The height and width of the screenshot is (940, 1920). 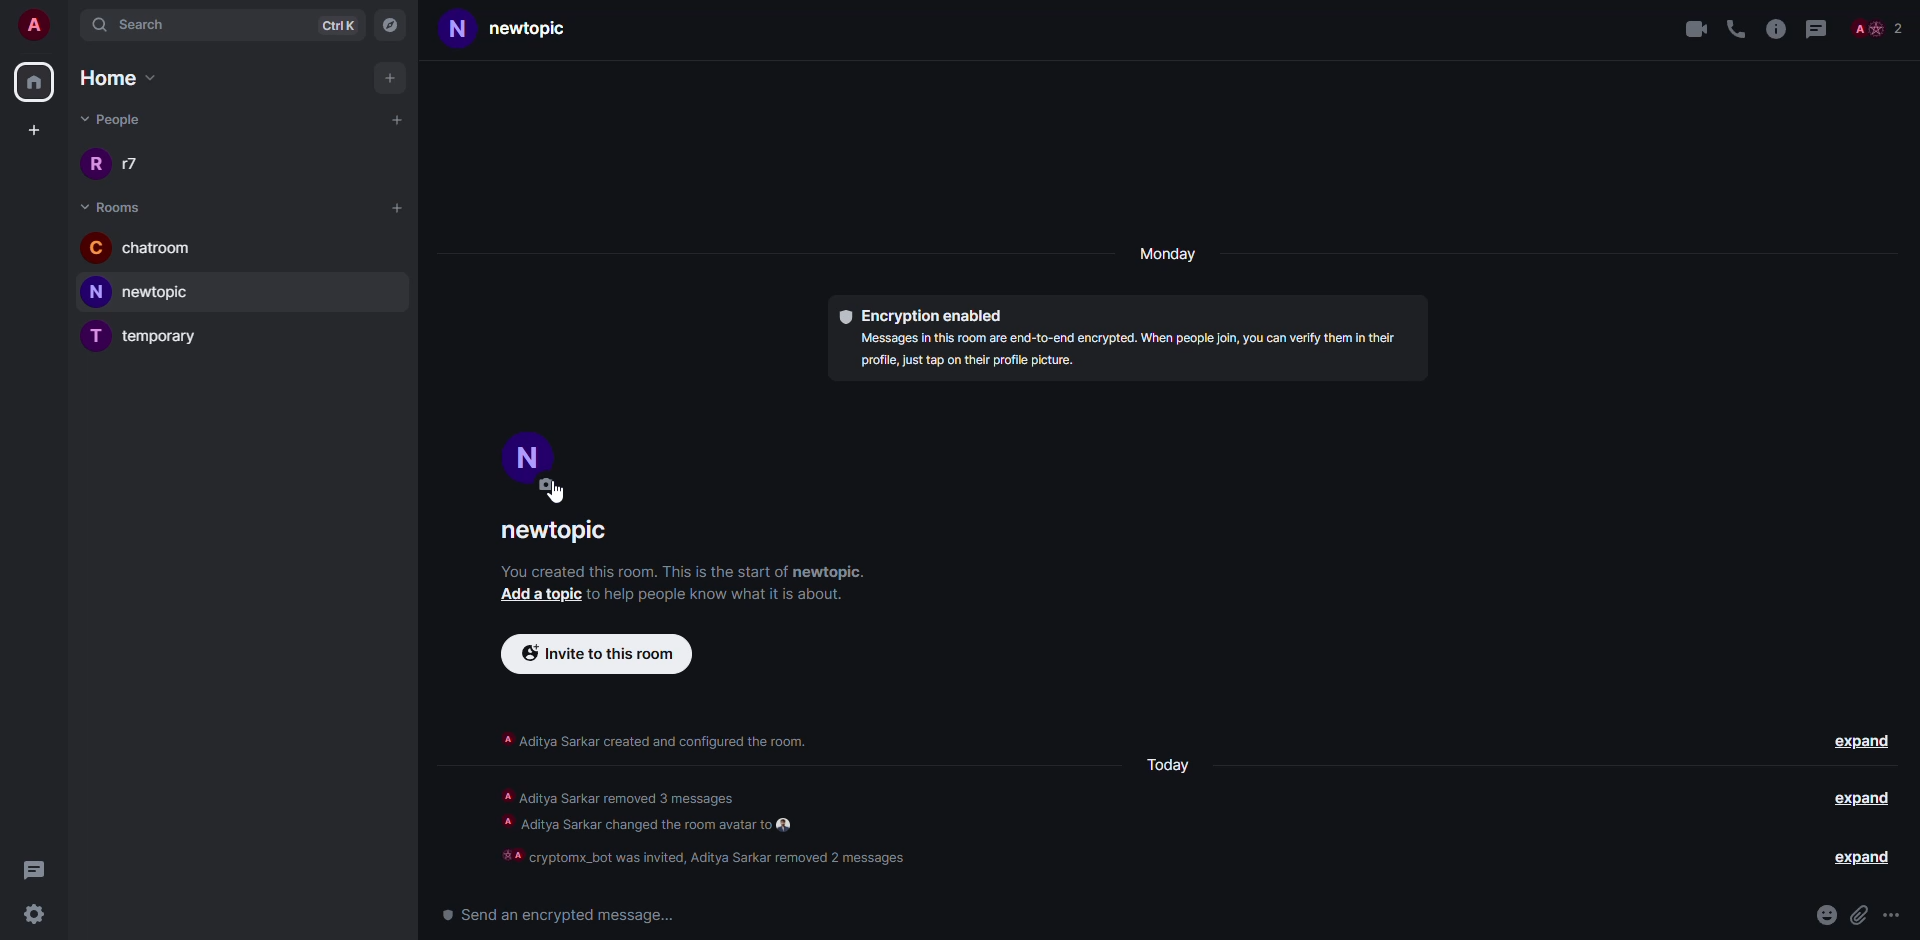 What do you see at coordinates (34, 83) in the screenshot?
I see `home` at bounding box center [34, 83].